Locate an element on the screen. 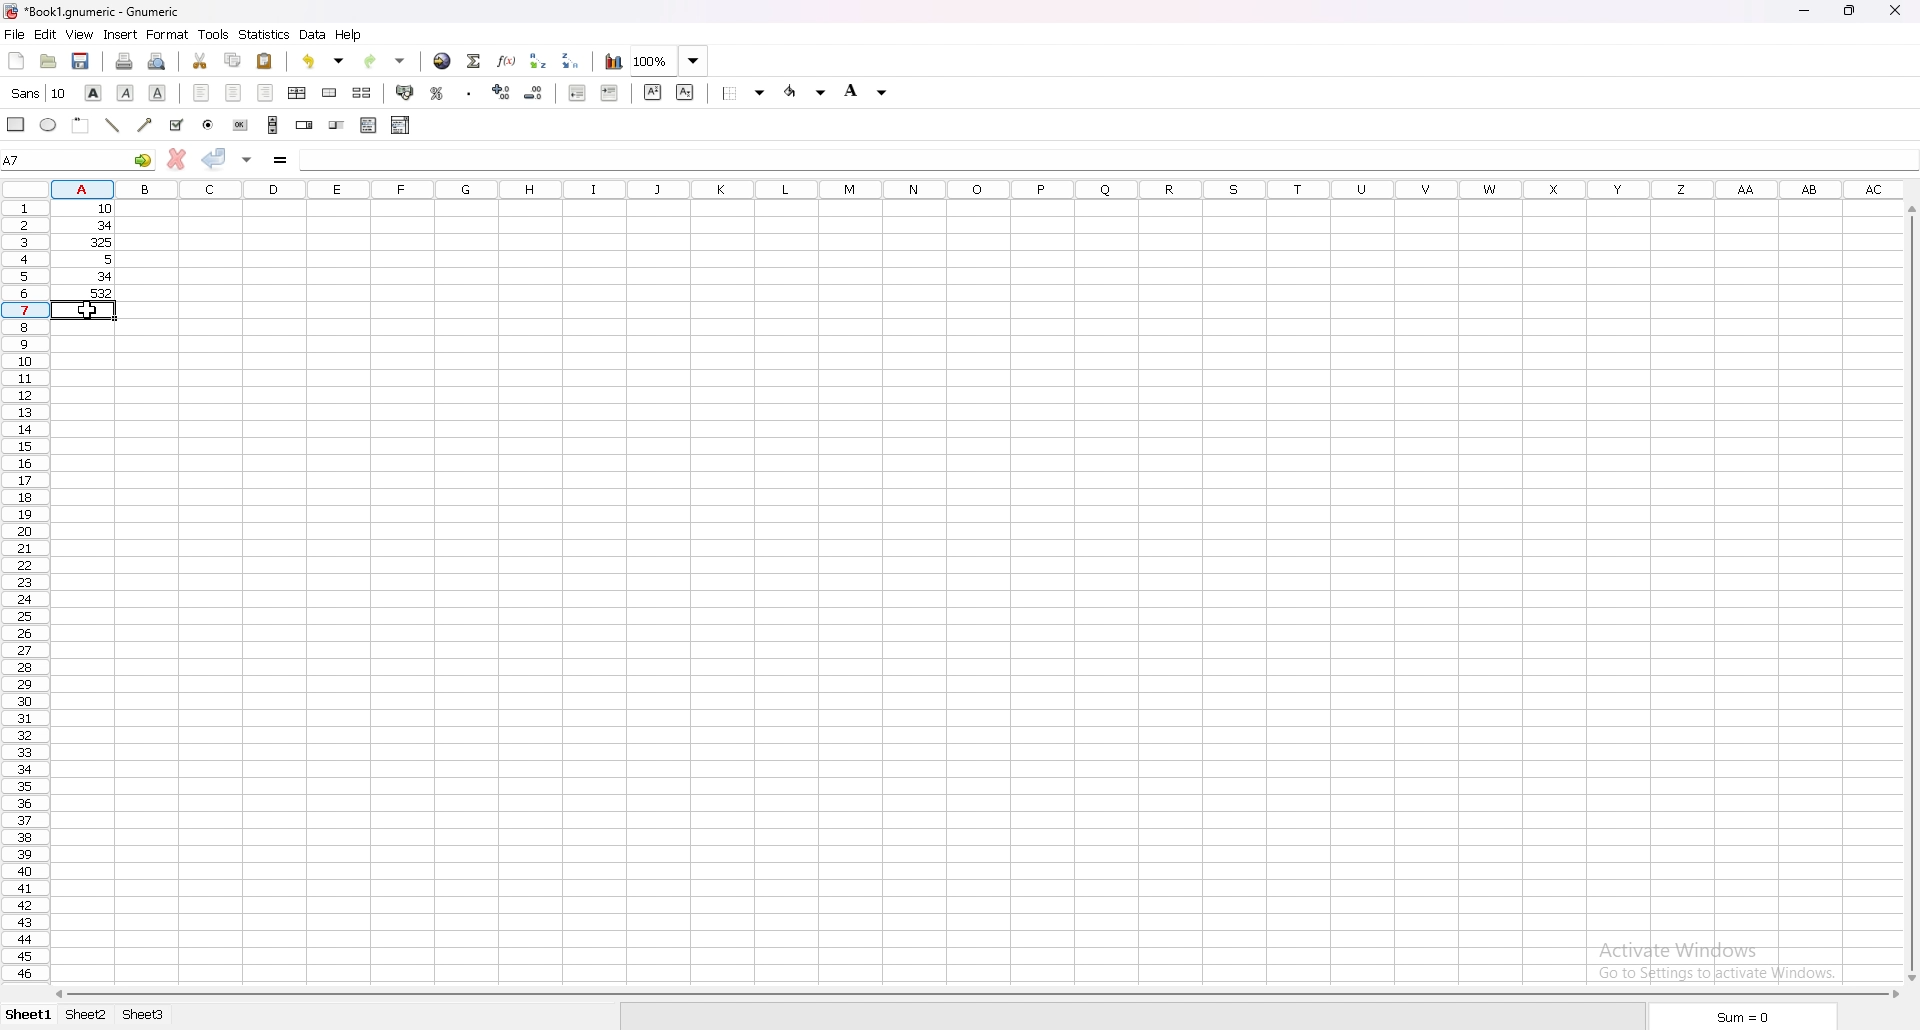  325 is located at coordinates (92, 241).